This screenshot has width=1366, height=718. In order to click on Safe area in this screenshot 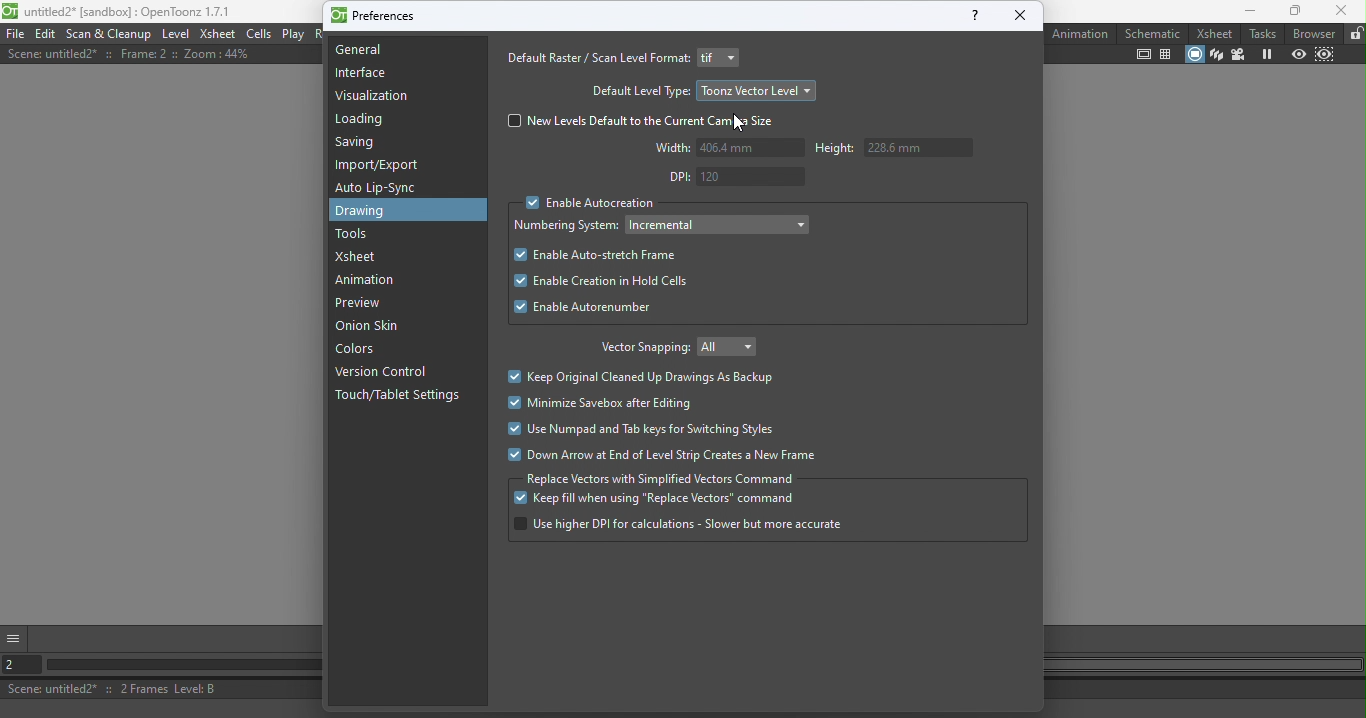, I will do `click(1144, 55)`.